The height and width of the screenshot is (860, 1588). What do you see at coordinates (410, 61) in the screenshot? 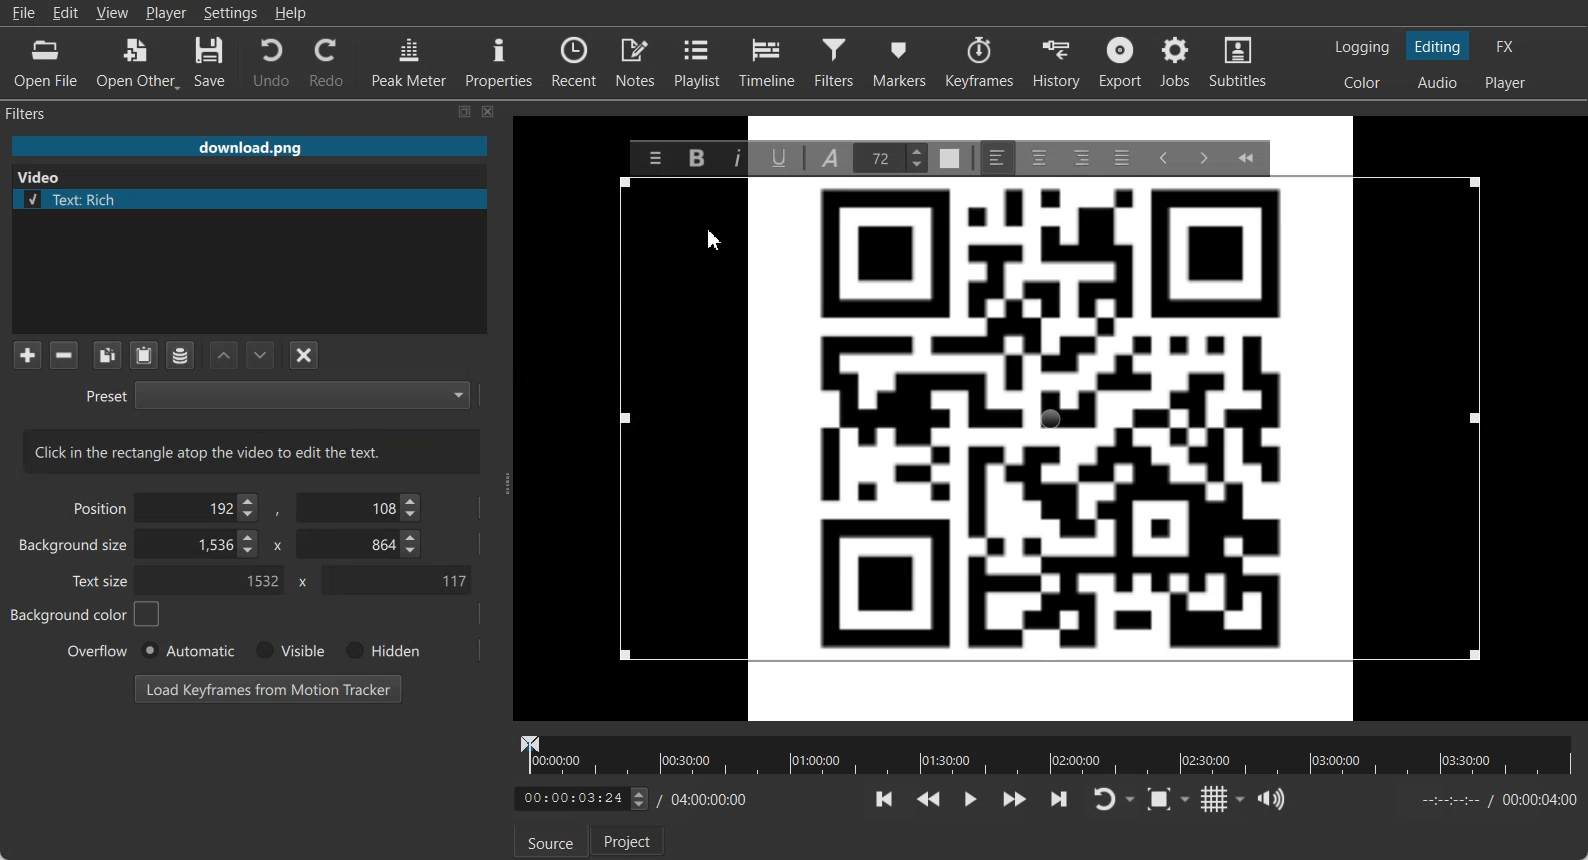
I see `Peak Meter` at bounding box center [410, 61].